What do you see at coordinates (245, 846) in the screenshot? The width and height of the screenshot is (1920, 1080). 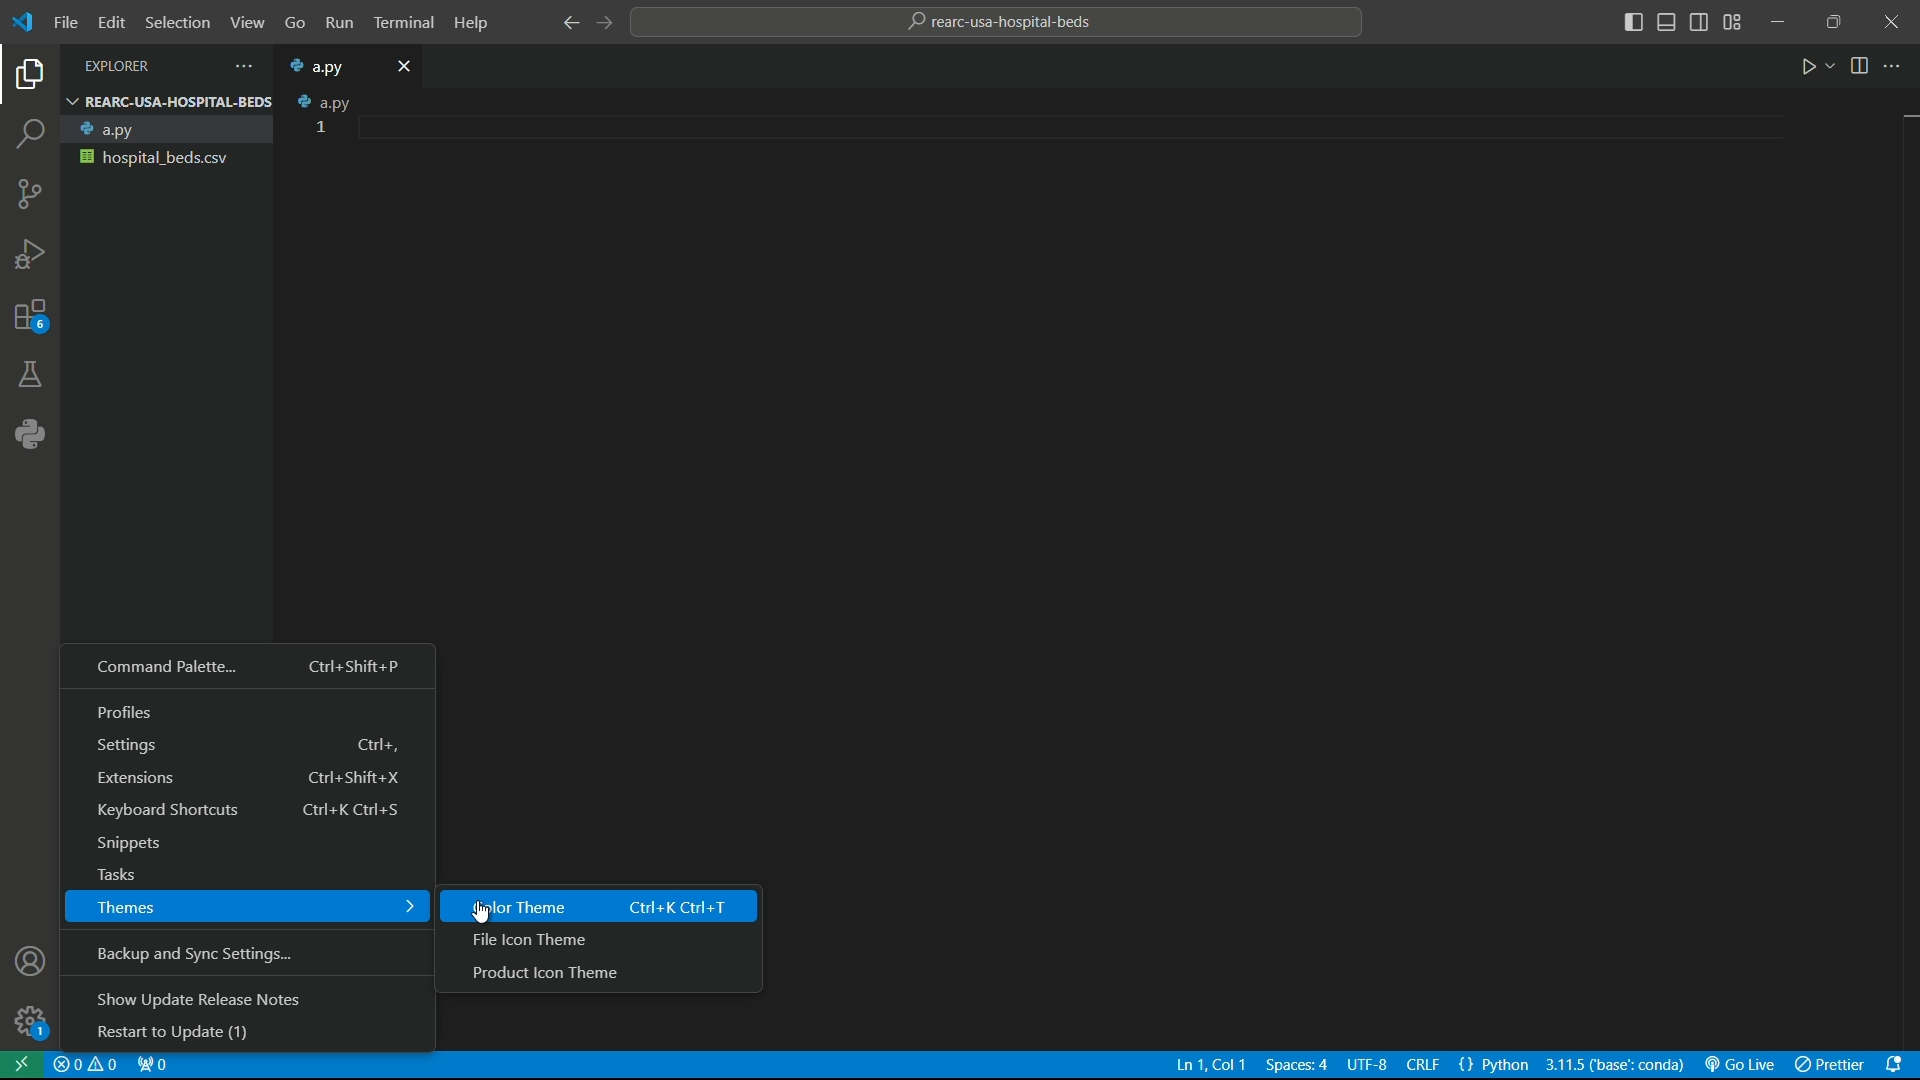 I see `snippets` at bounding box center [245, 846].